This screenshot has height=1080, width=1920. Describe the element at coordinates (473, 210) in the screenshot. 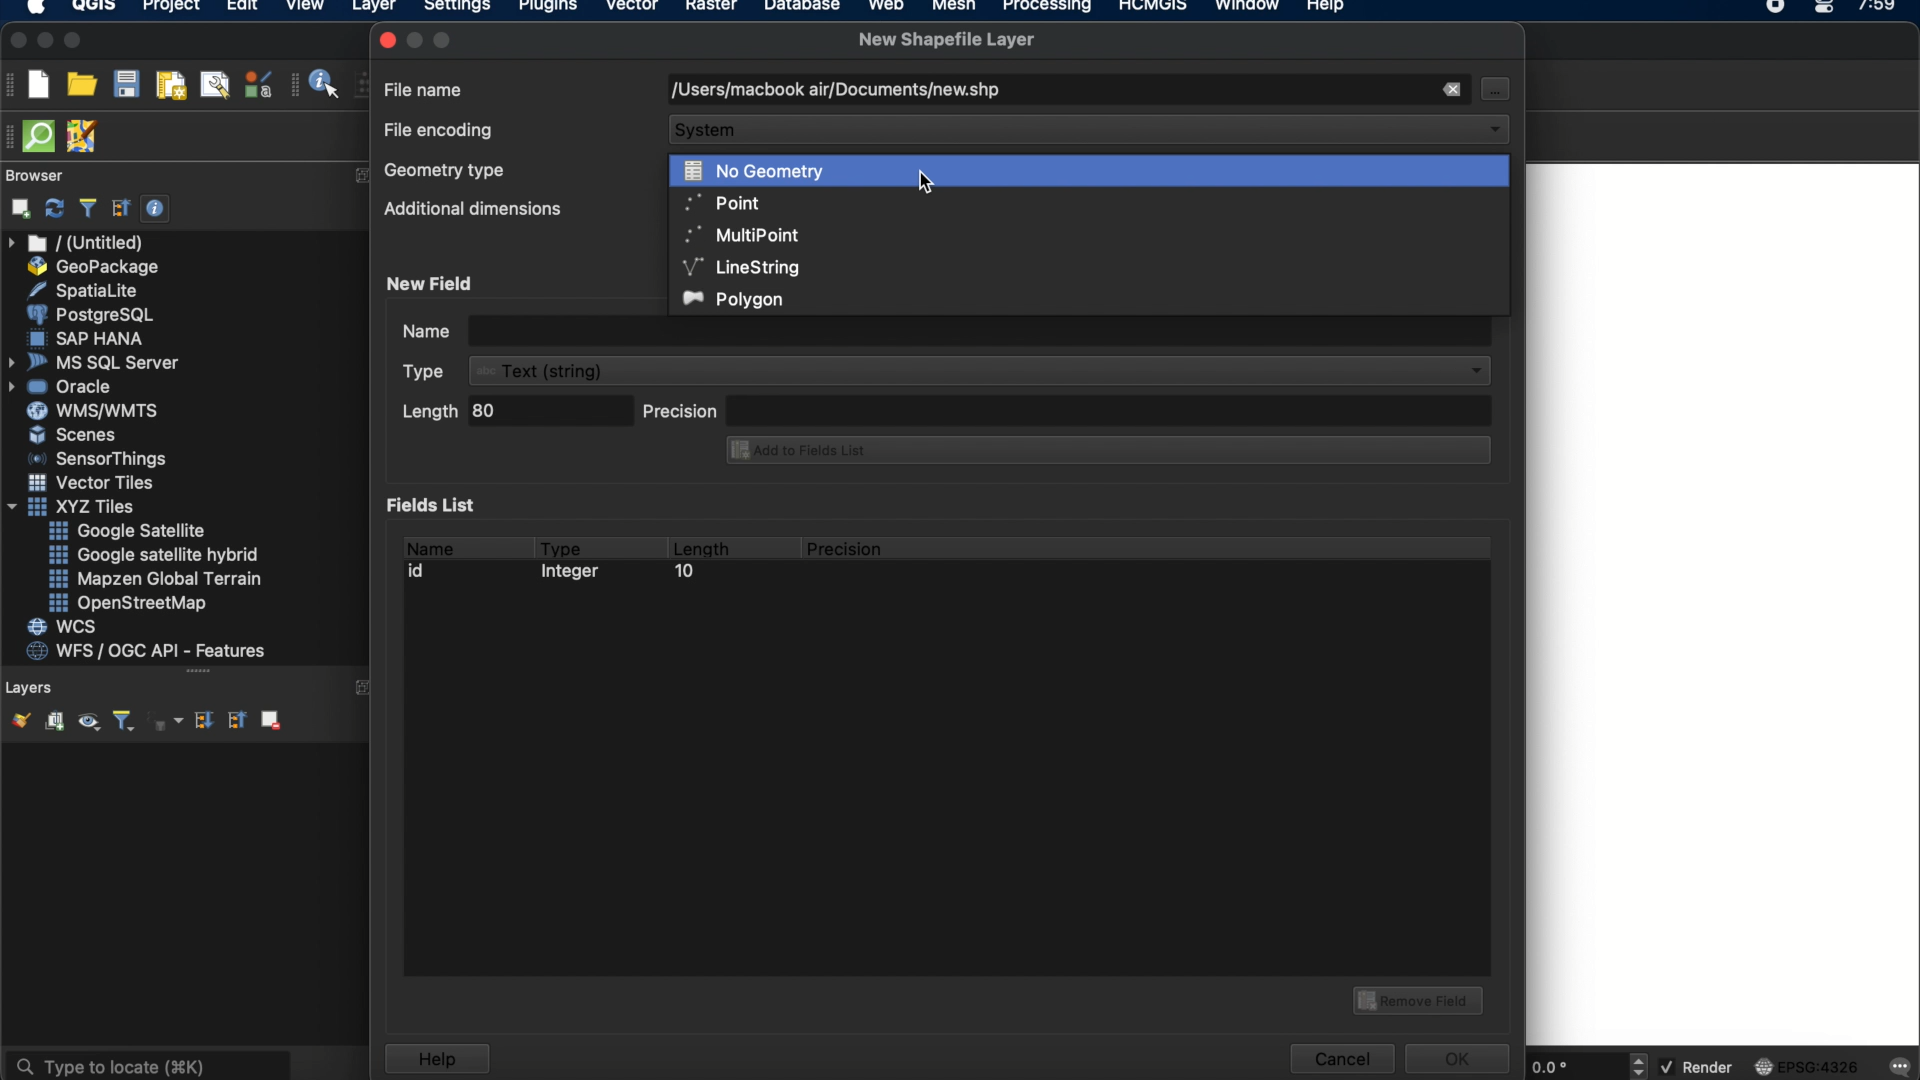

I see `Additional dimensions` at that location.